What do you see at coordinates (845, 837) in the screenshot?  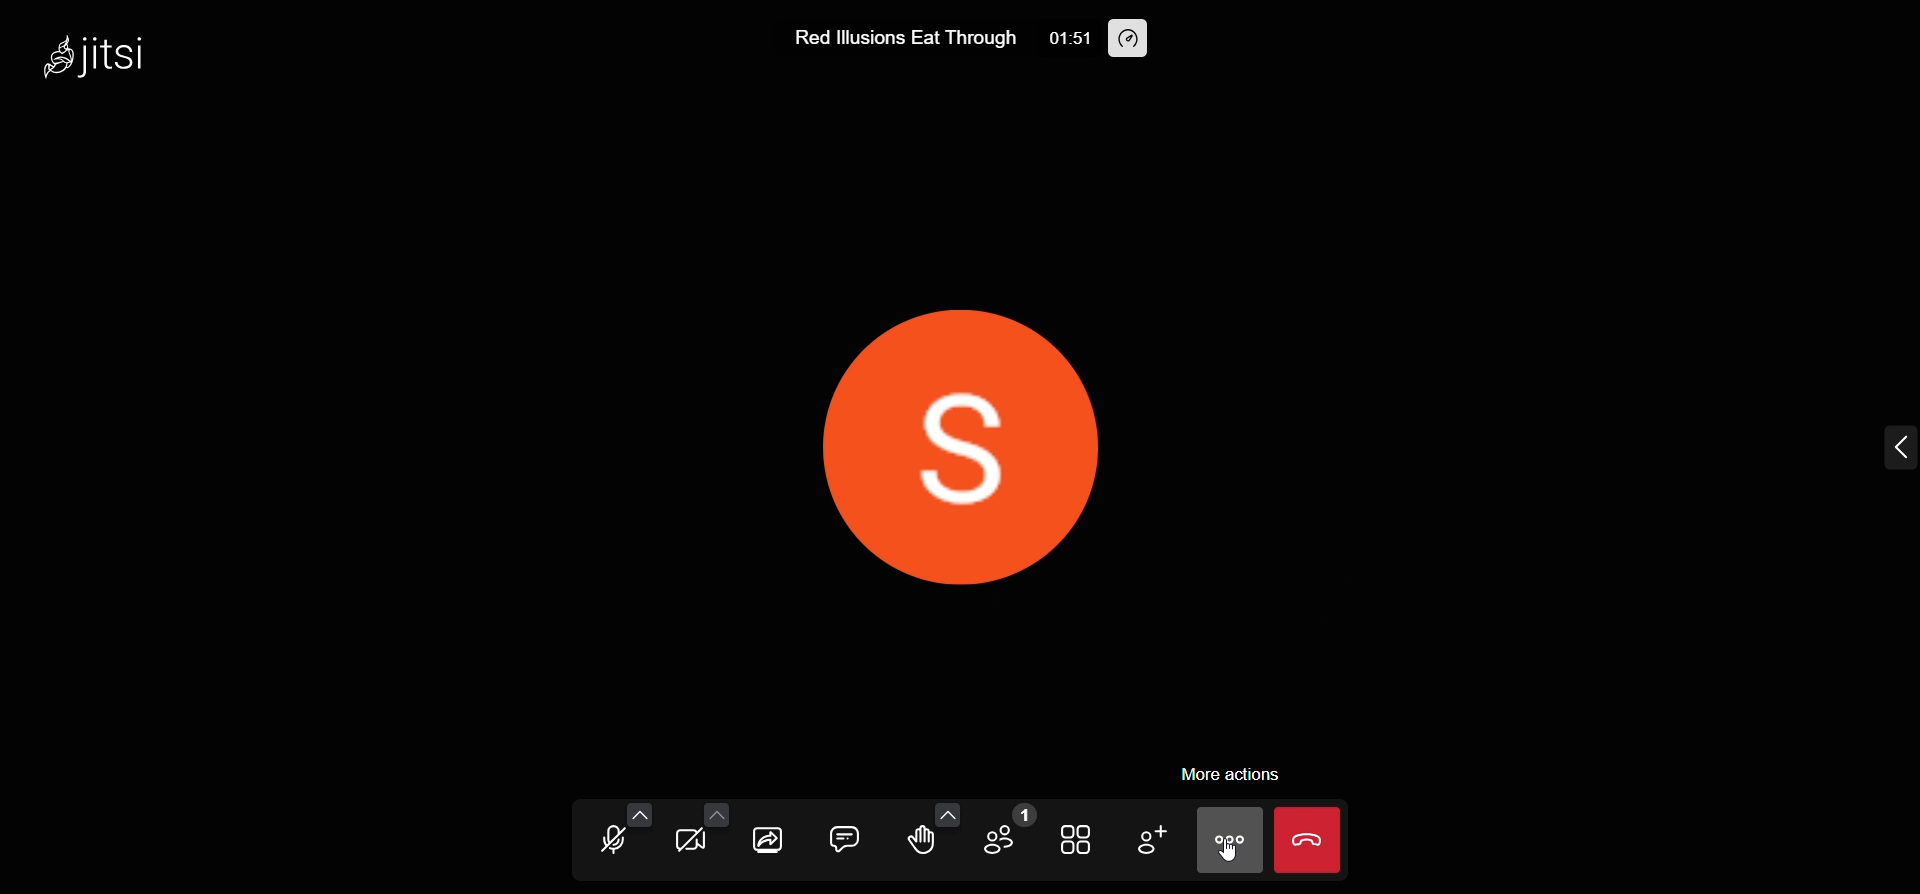 I see `chat` at bounding box center [845, 837].